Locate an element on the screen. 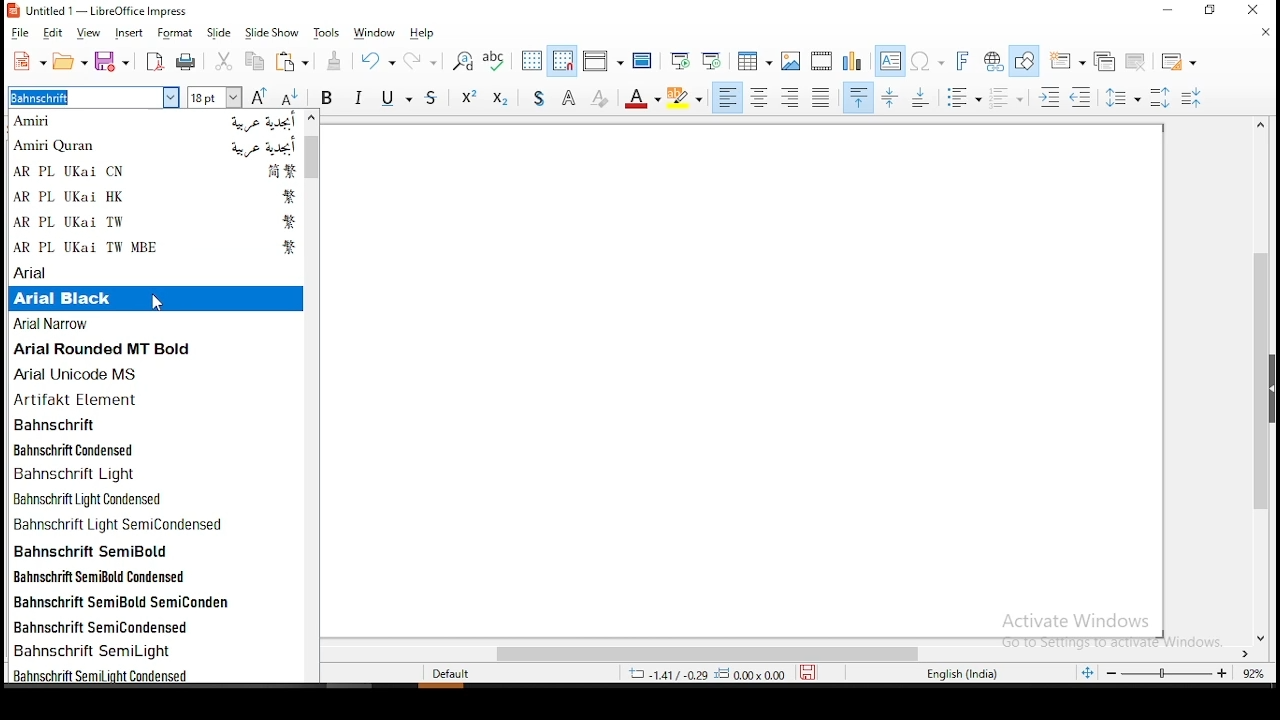 This screenshot has width=1280, height=720. snap to grid is located at coordinates (563, 60).